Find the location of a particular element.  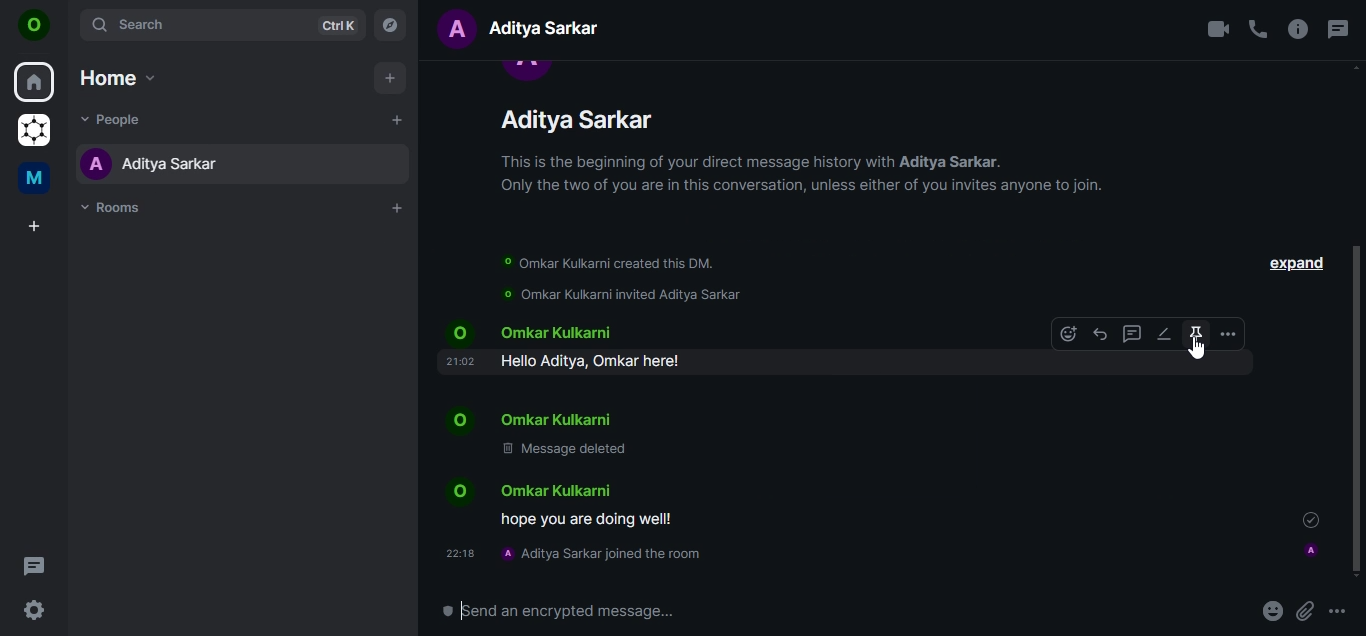

cursor is located at coordinates (1197, 348).